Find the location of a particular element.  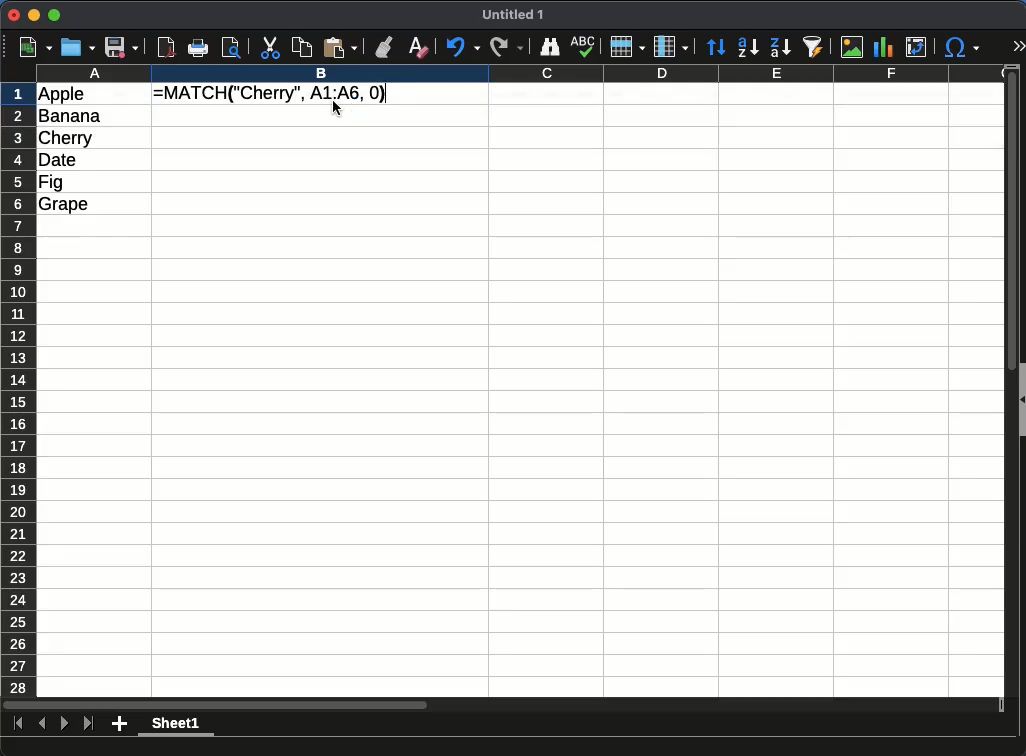

save is located at coordinates (122, 48).